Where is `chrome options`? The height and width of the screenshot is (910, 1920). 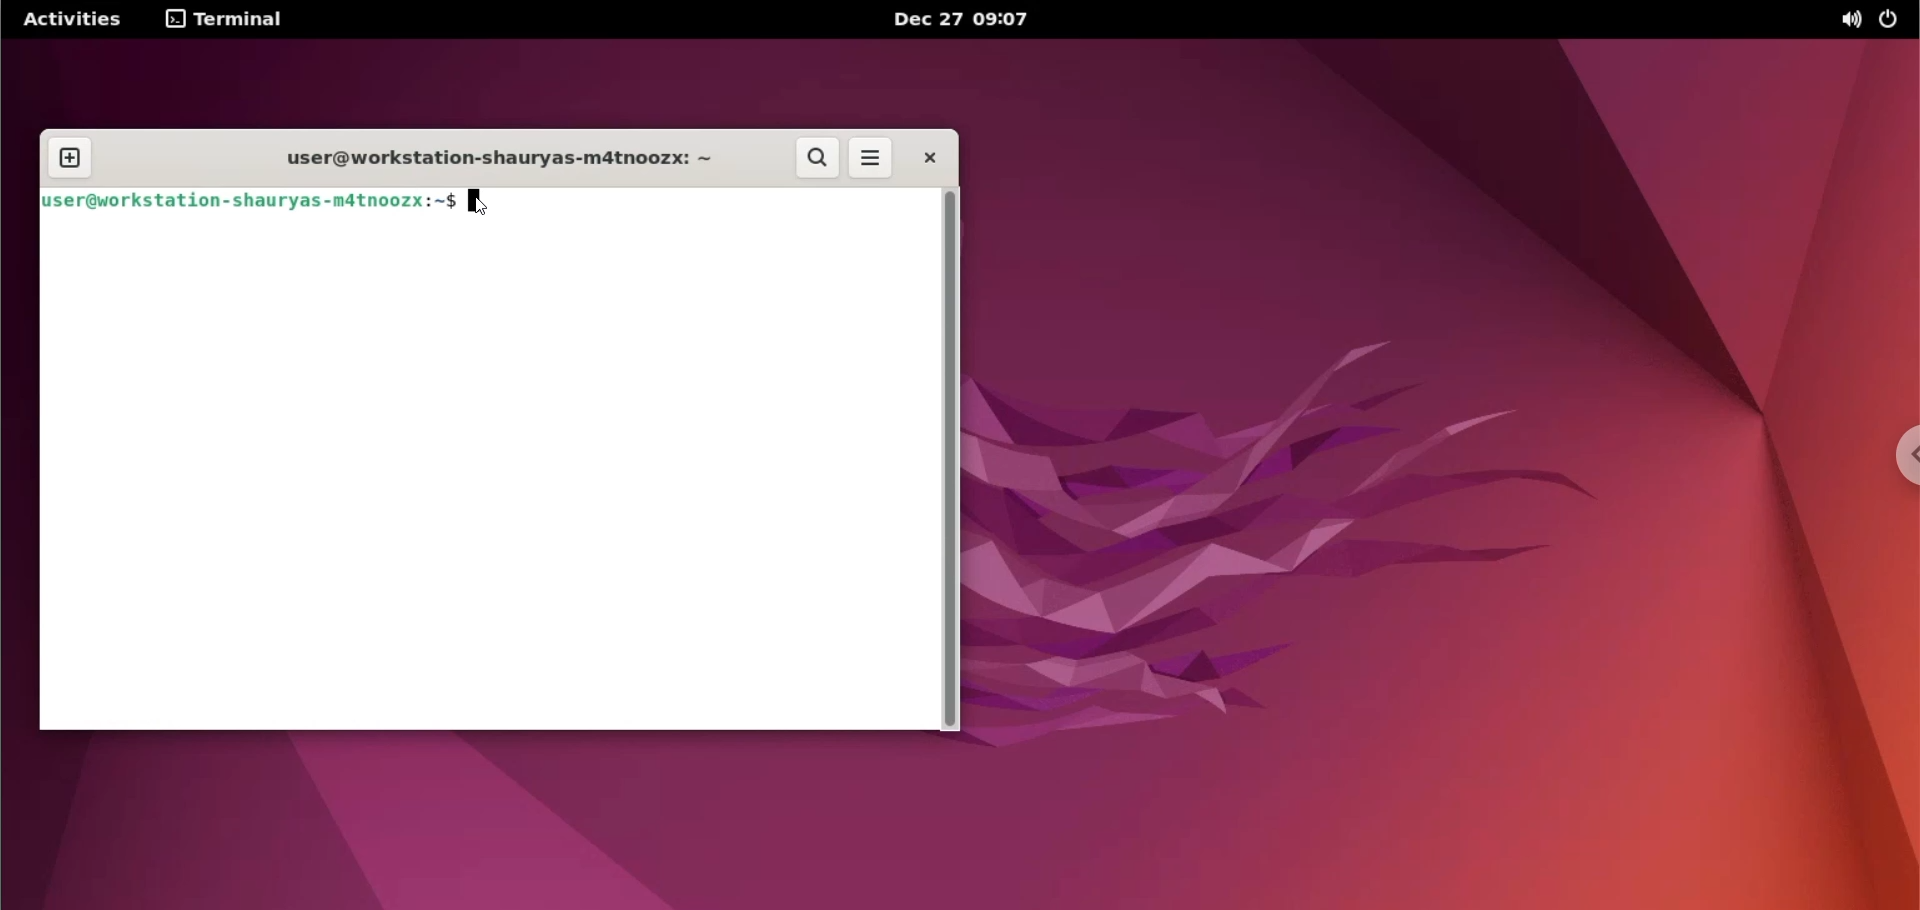 chrome options is located at coordinates (1902, 461).